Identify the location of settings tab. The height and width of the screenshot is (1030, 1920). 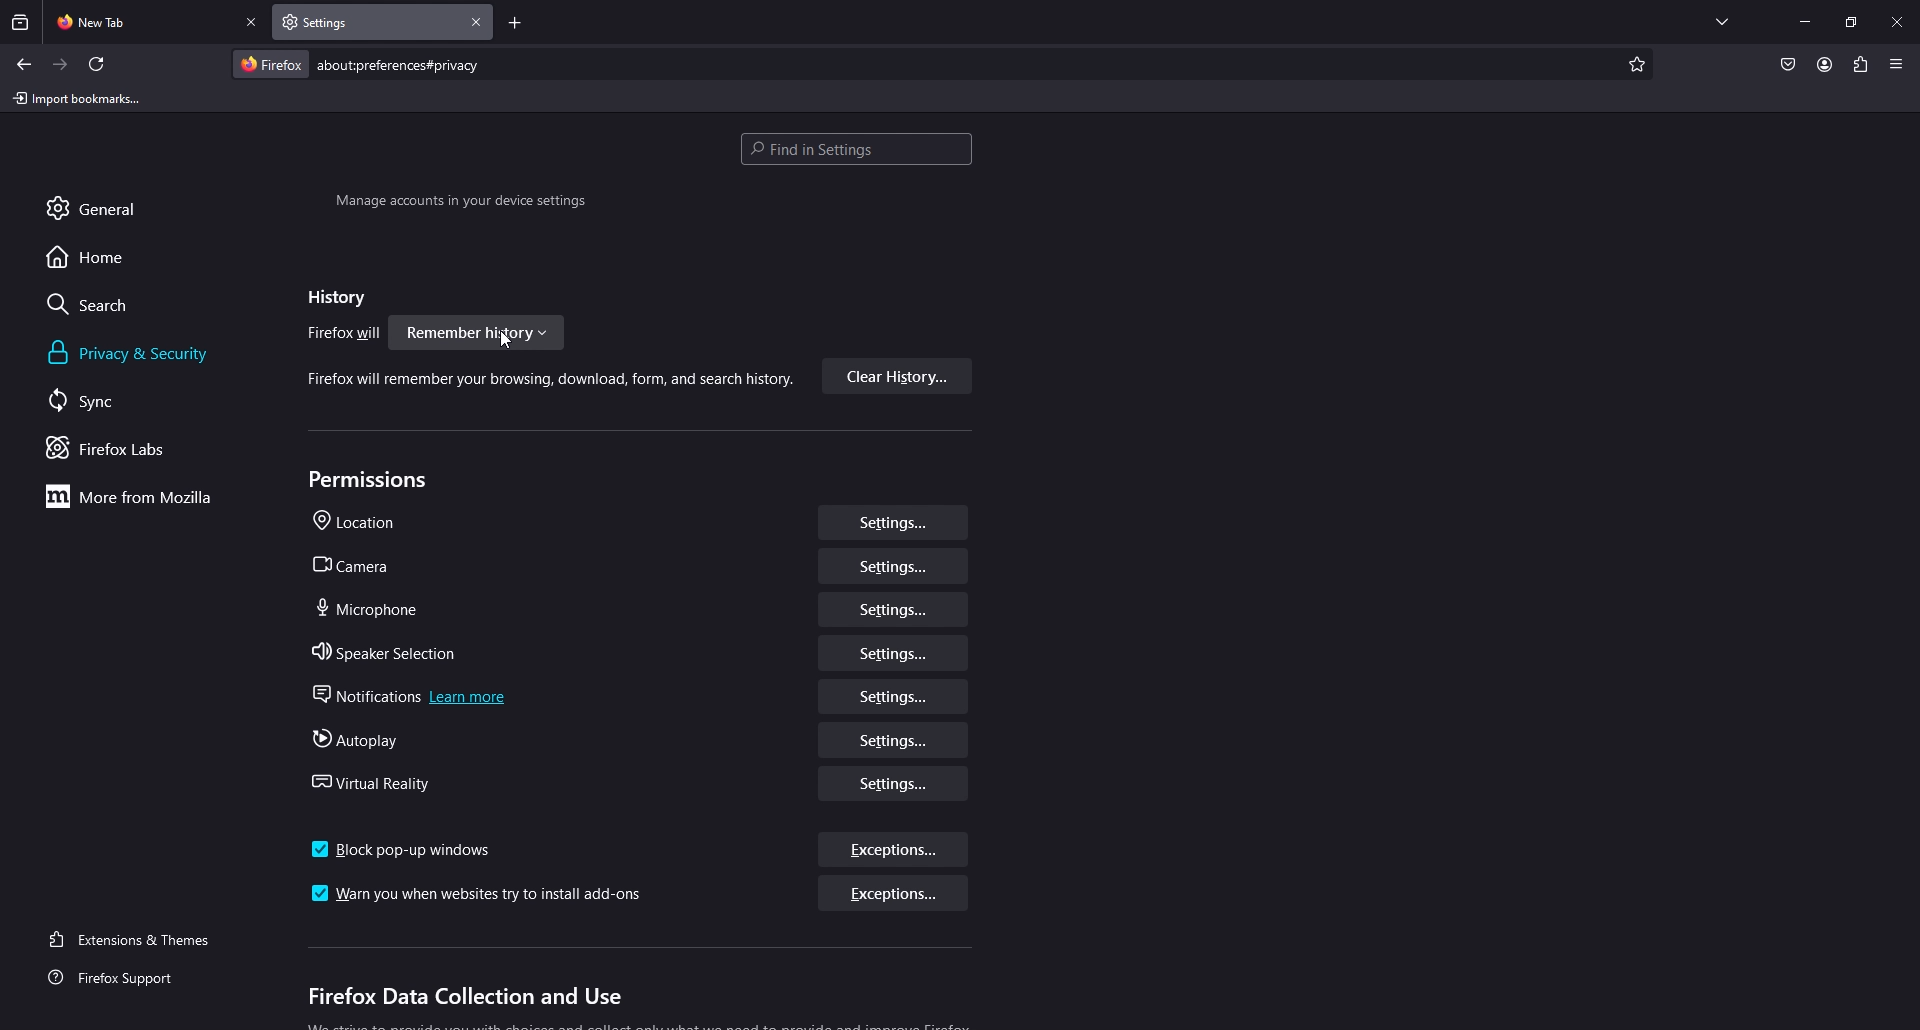
(342, 21).